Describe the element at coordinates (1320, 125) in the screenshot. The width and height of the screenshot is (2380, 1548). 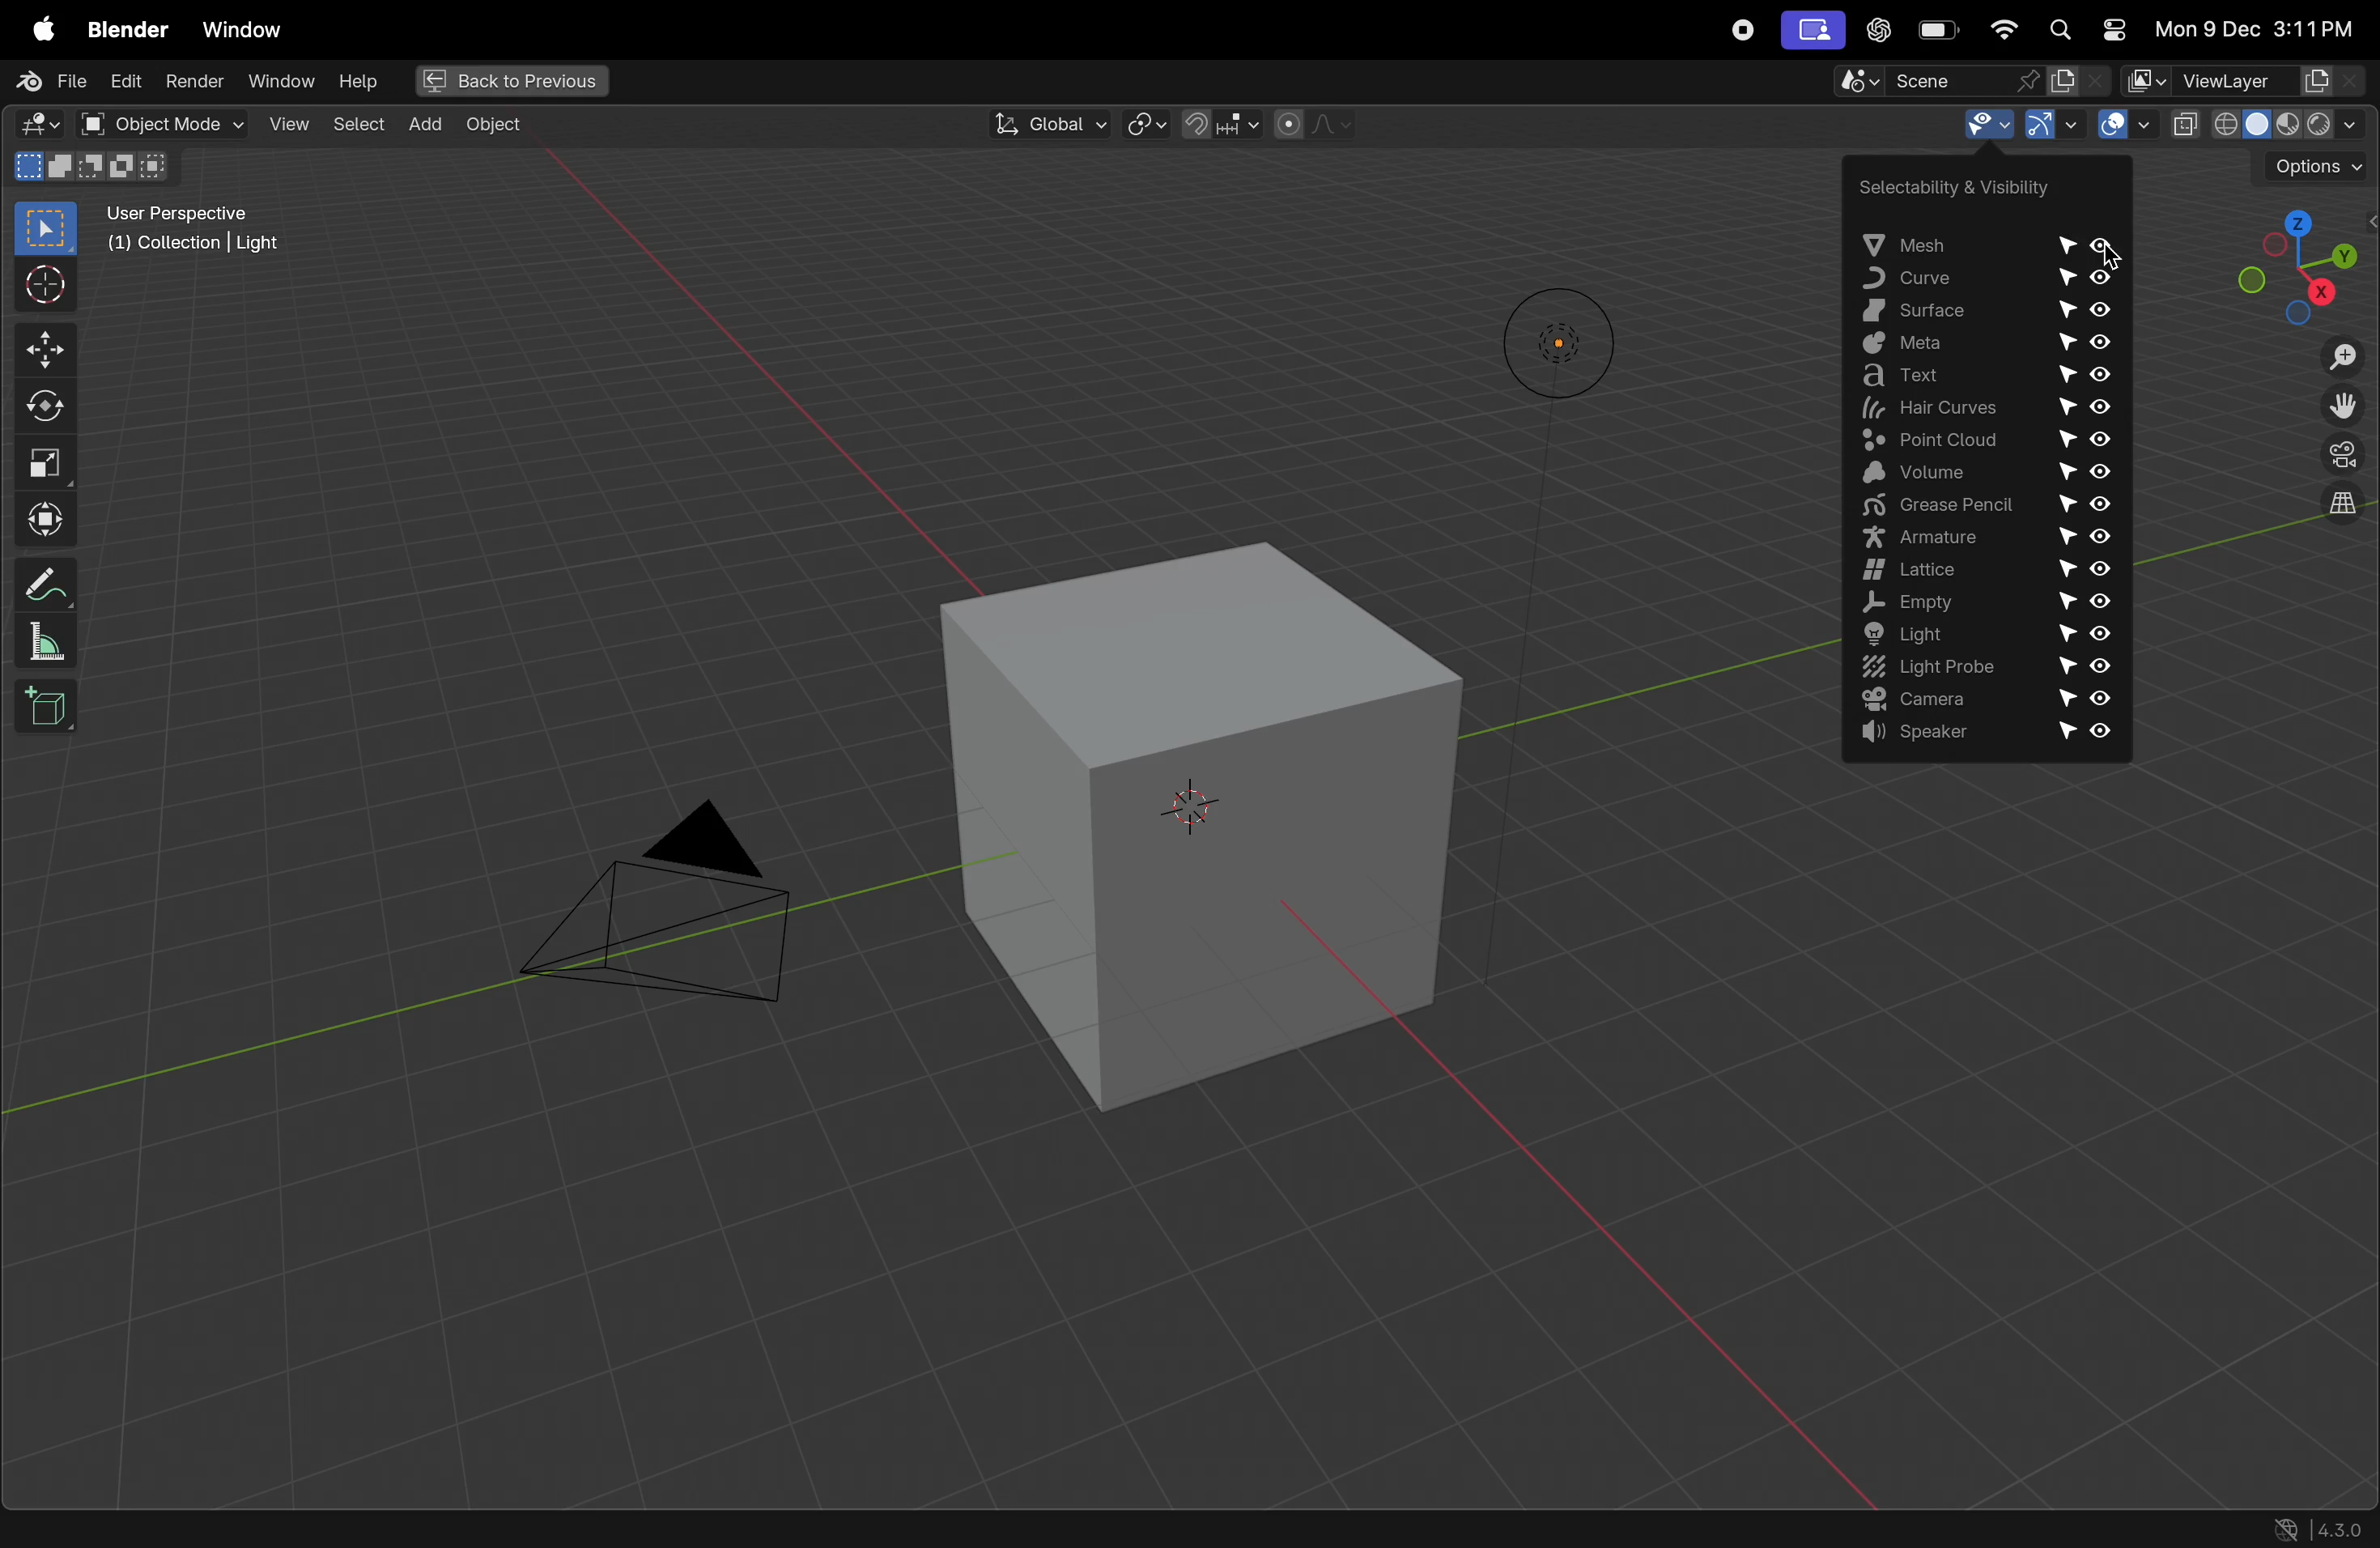
I see `falloff` at that location.